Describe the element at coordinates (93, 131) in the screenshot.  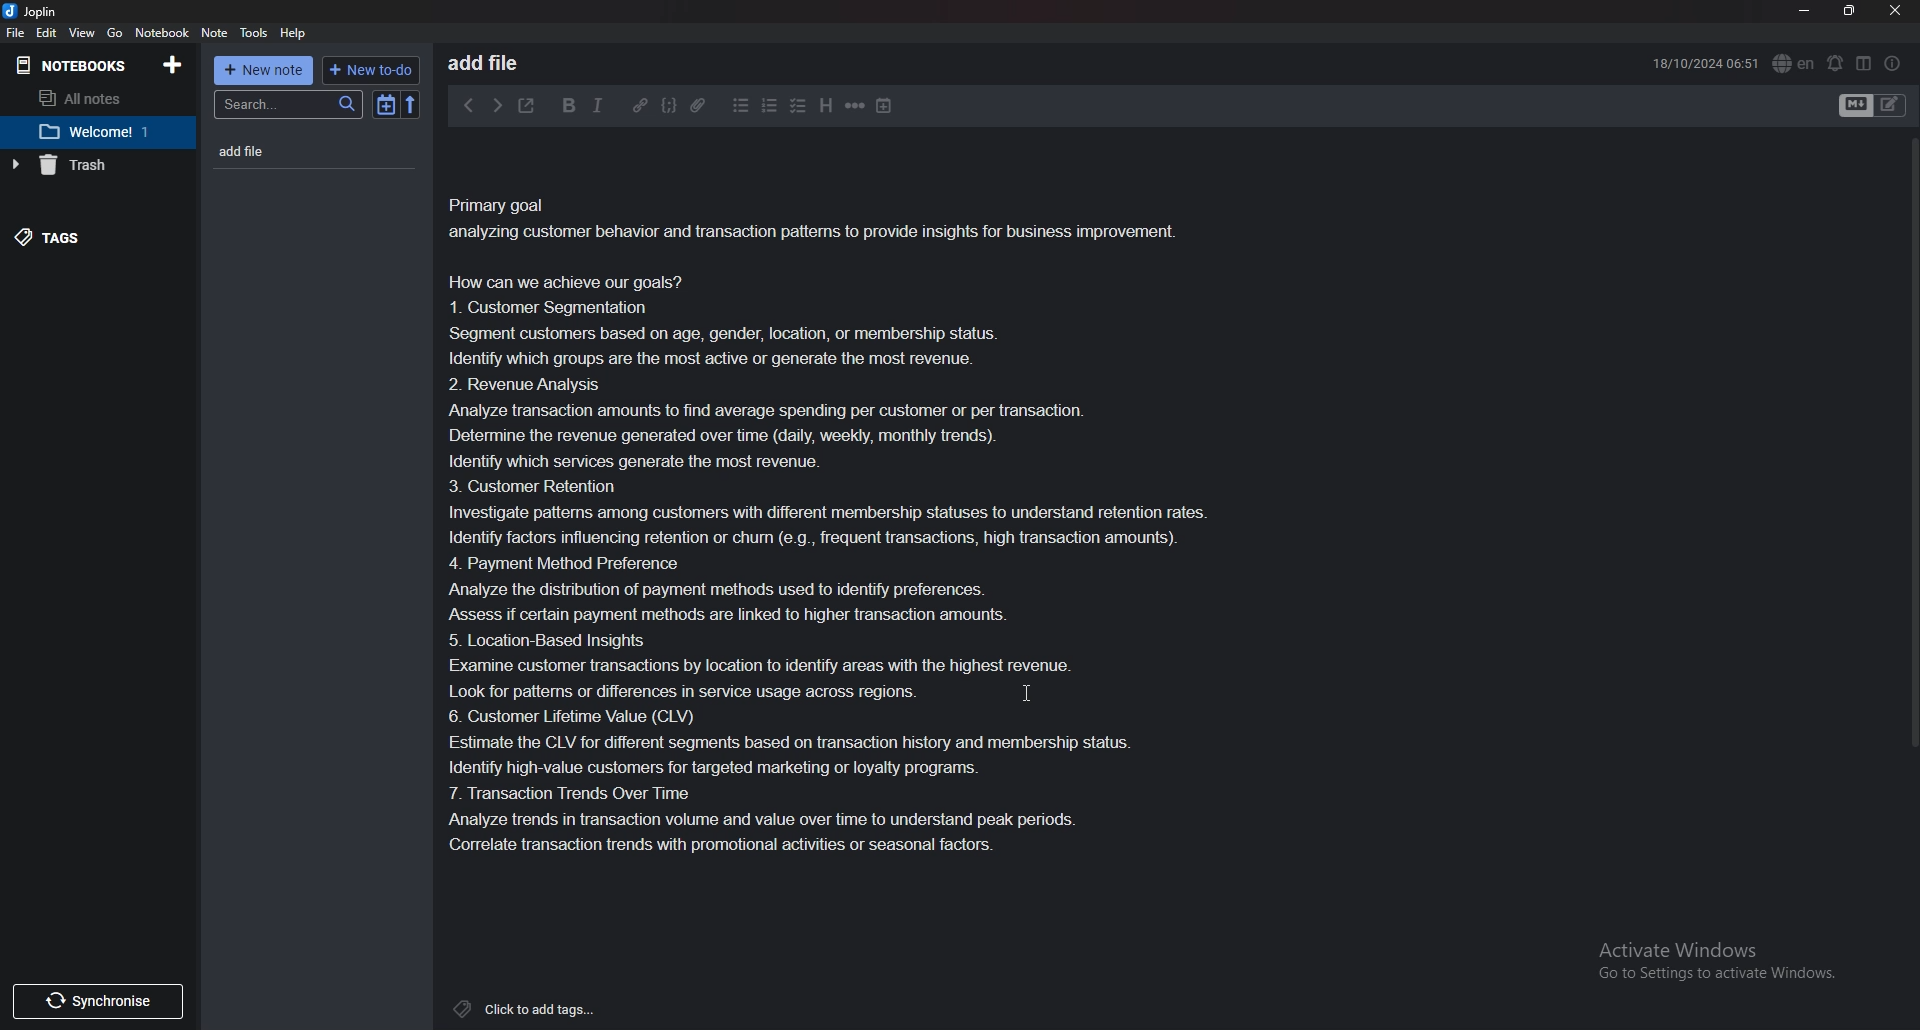
I see `Notebook` at that location.